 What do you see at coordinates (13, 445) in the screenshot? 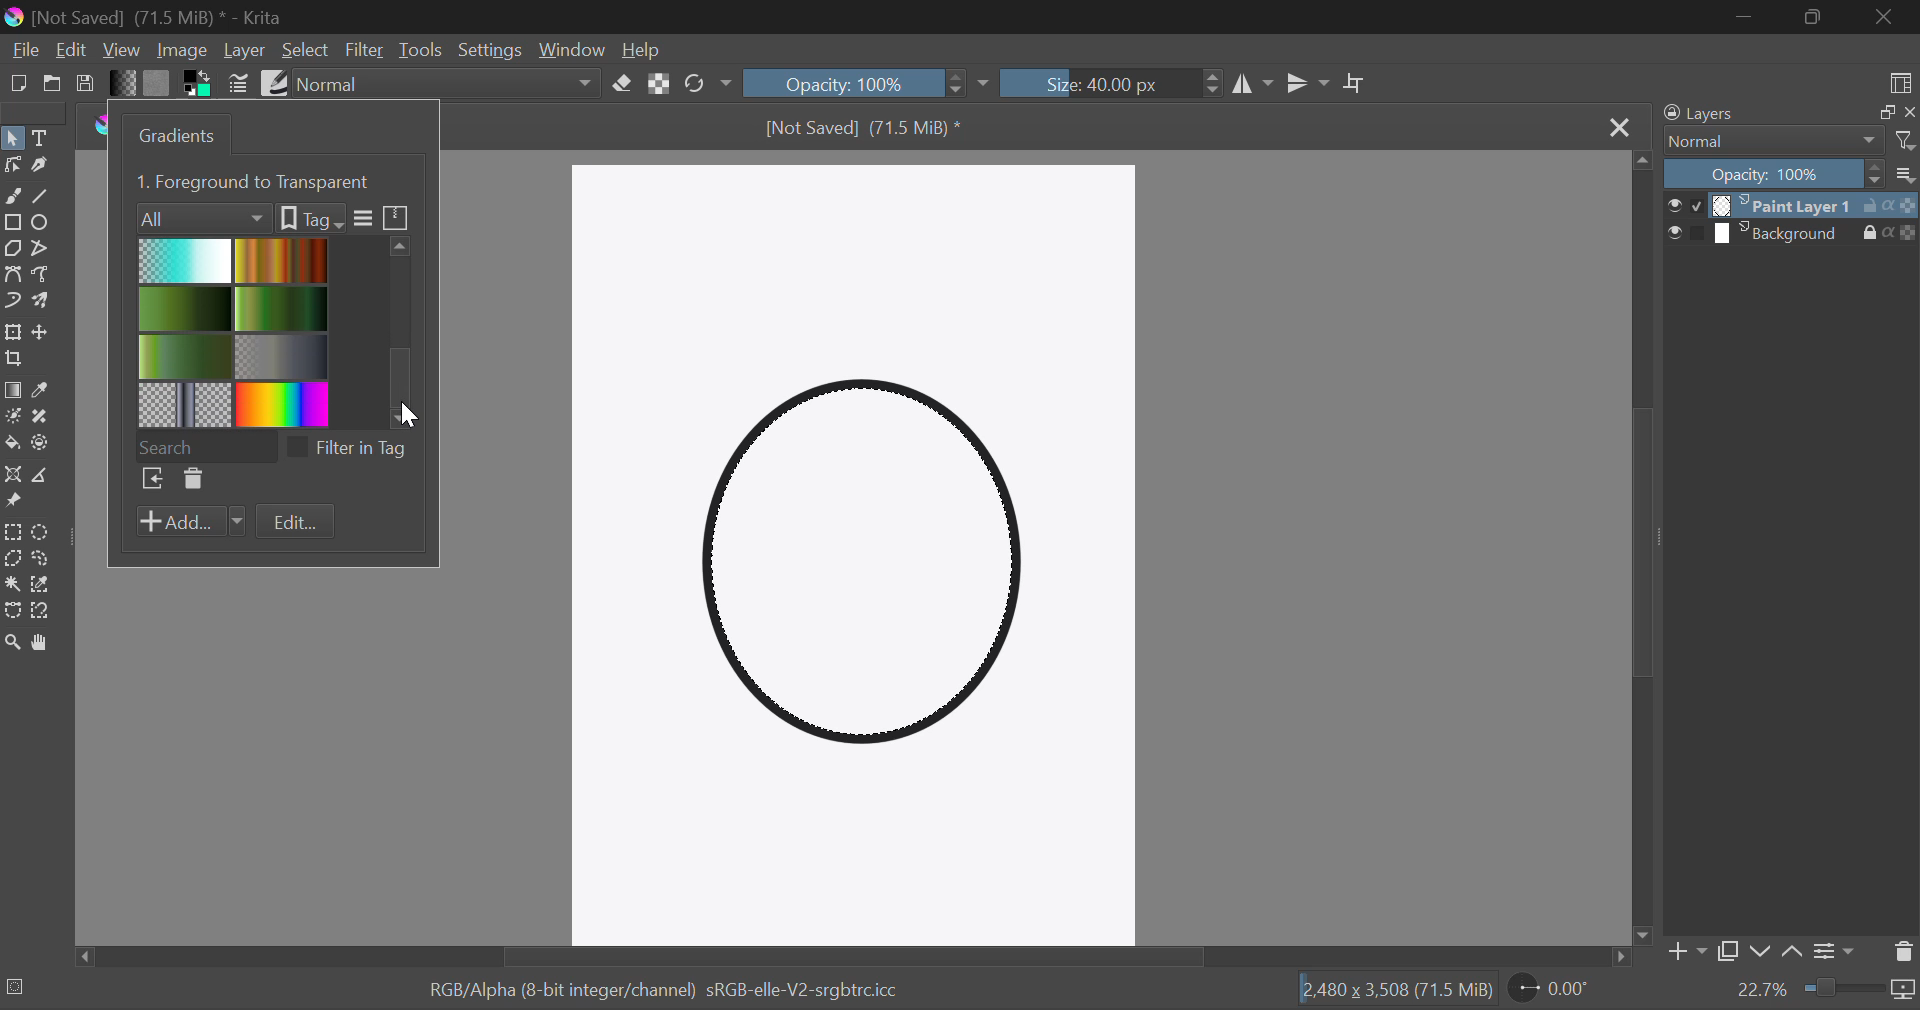
I see `Fill` at bounding box center [13, 445].